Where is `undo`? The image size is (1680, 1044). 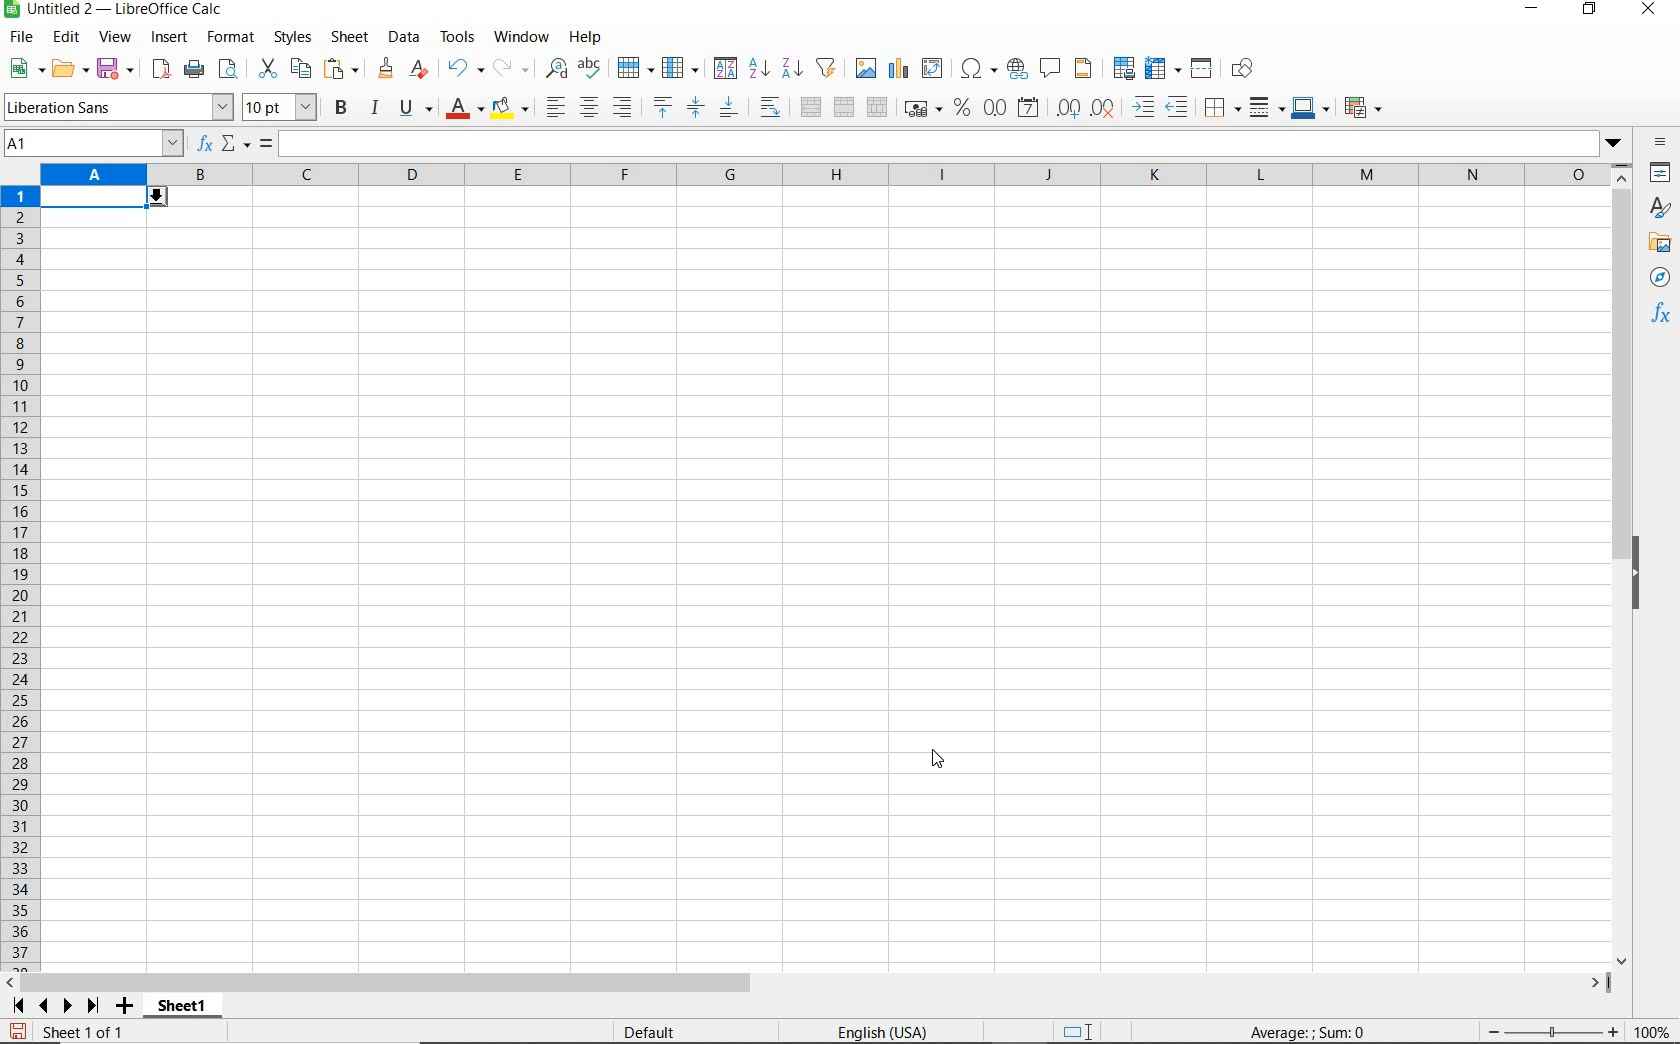
undo is located at coordinates (464, 69).